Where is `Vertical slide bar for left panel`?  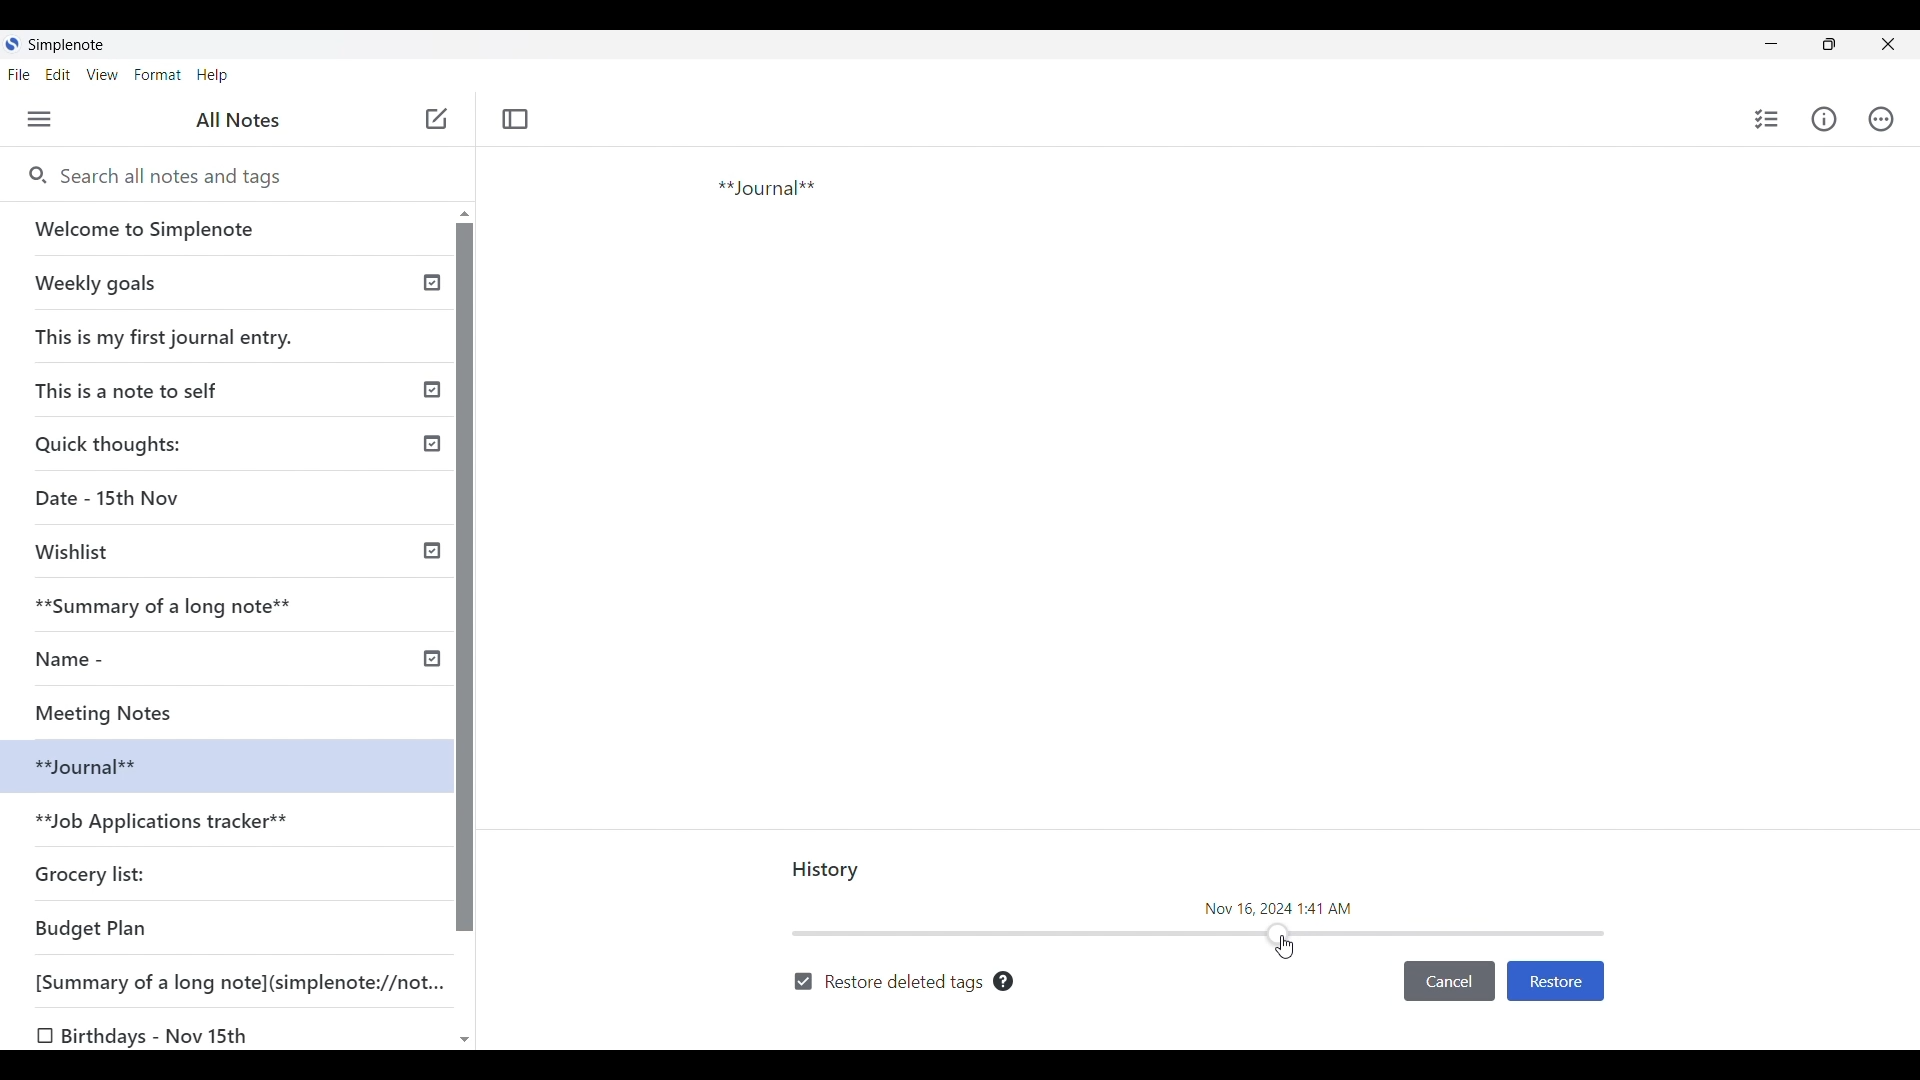
Vertical slide bar for left panel is located at coordinates (465, 578).